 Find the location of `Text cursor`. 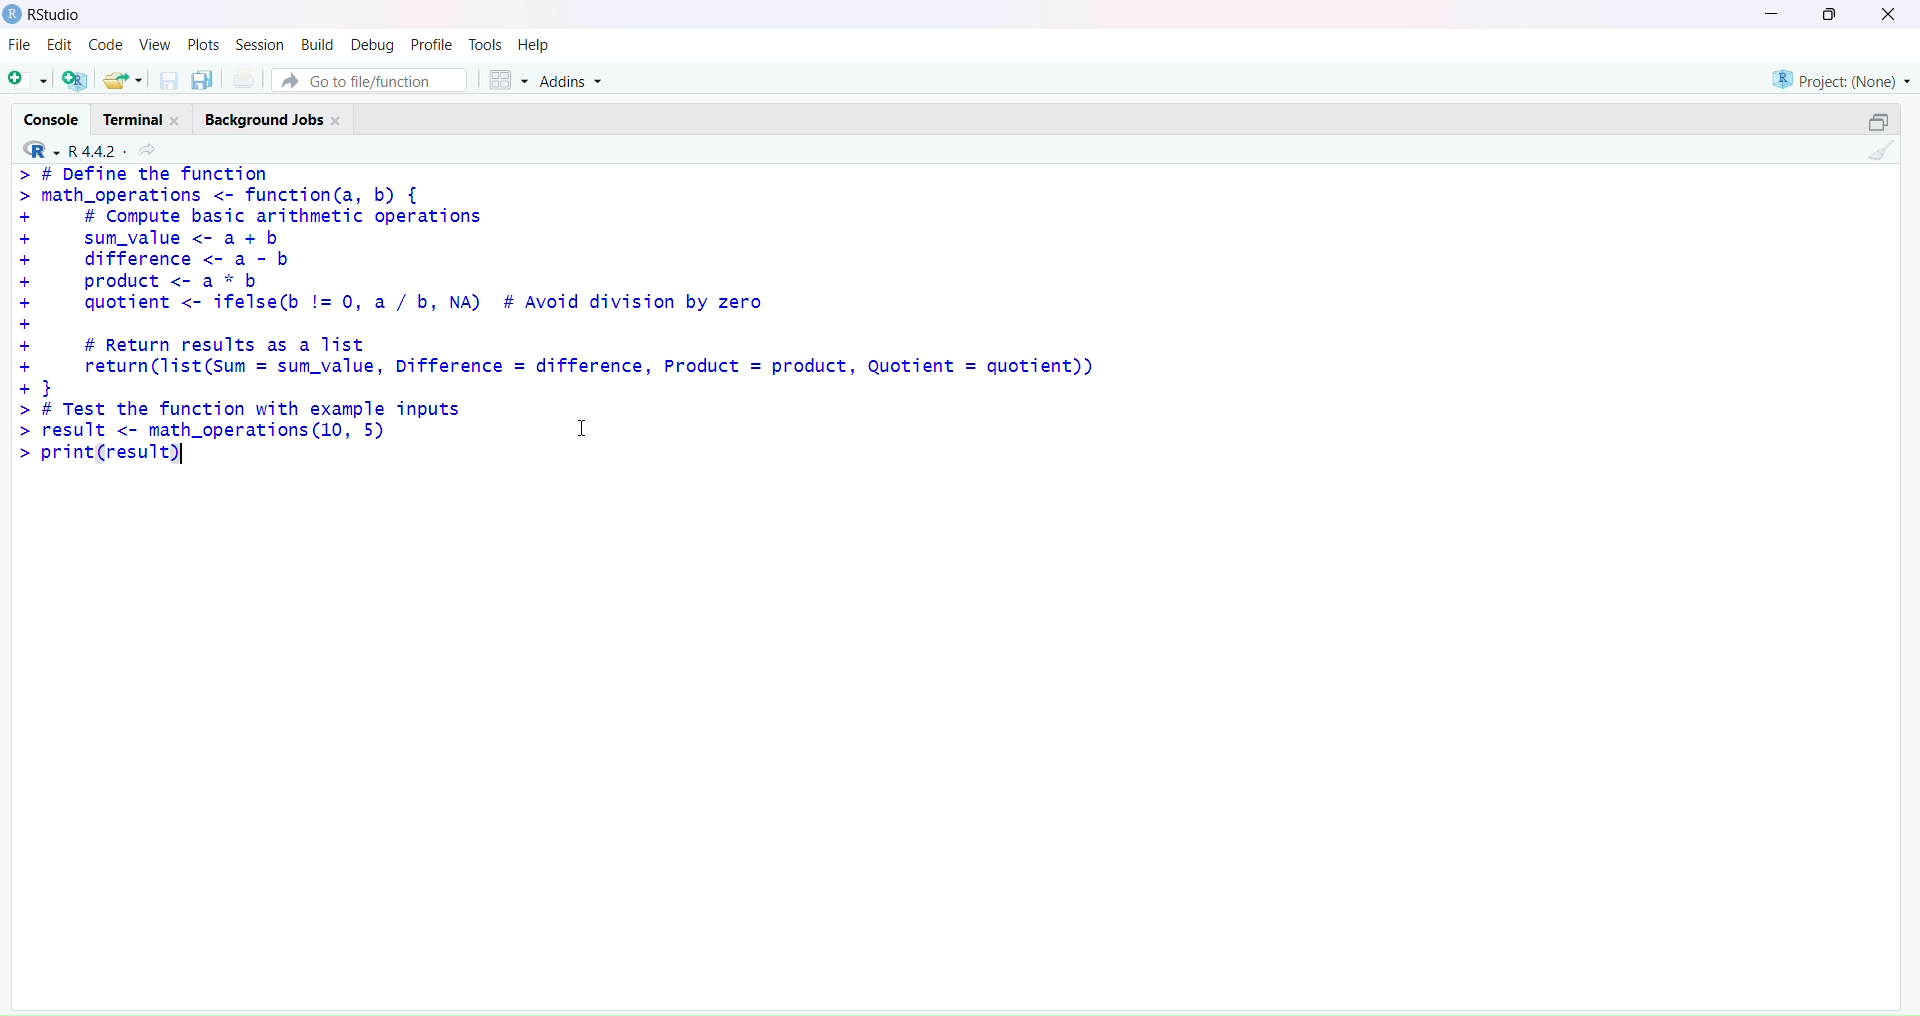

Text cursor is located at coordinates (587, 426).